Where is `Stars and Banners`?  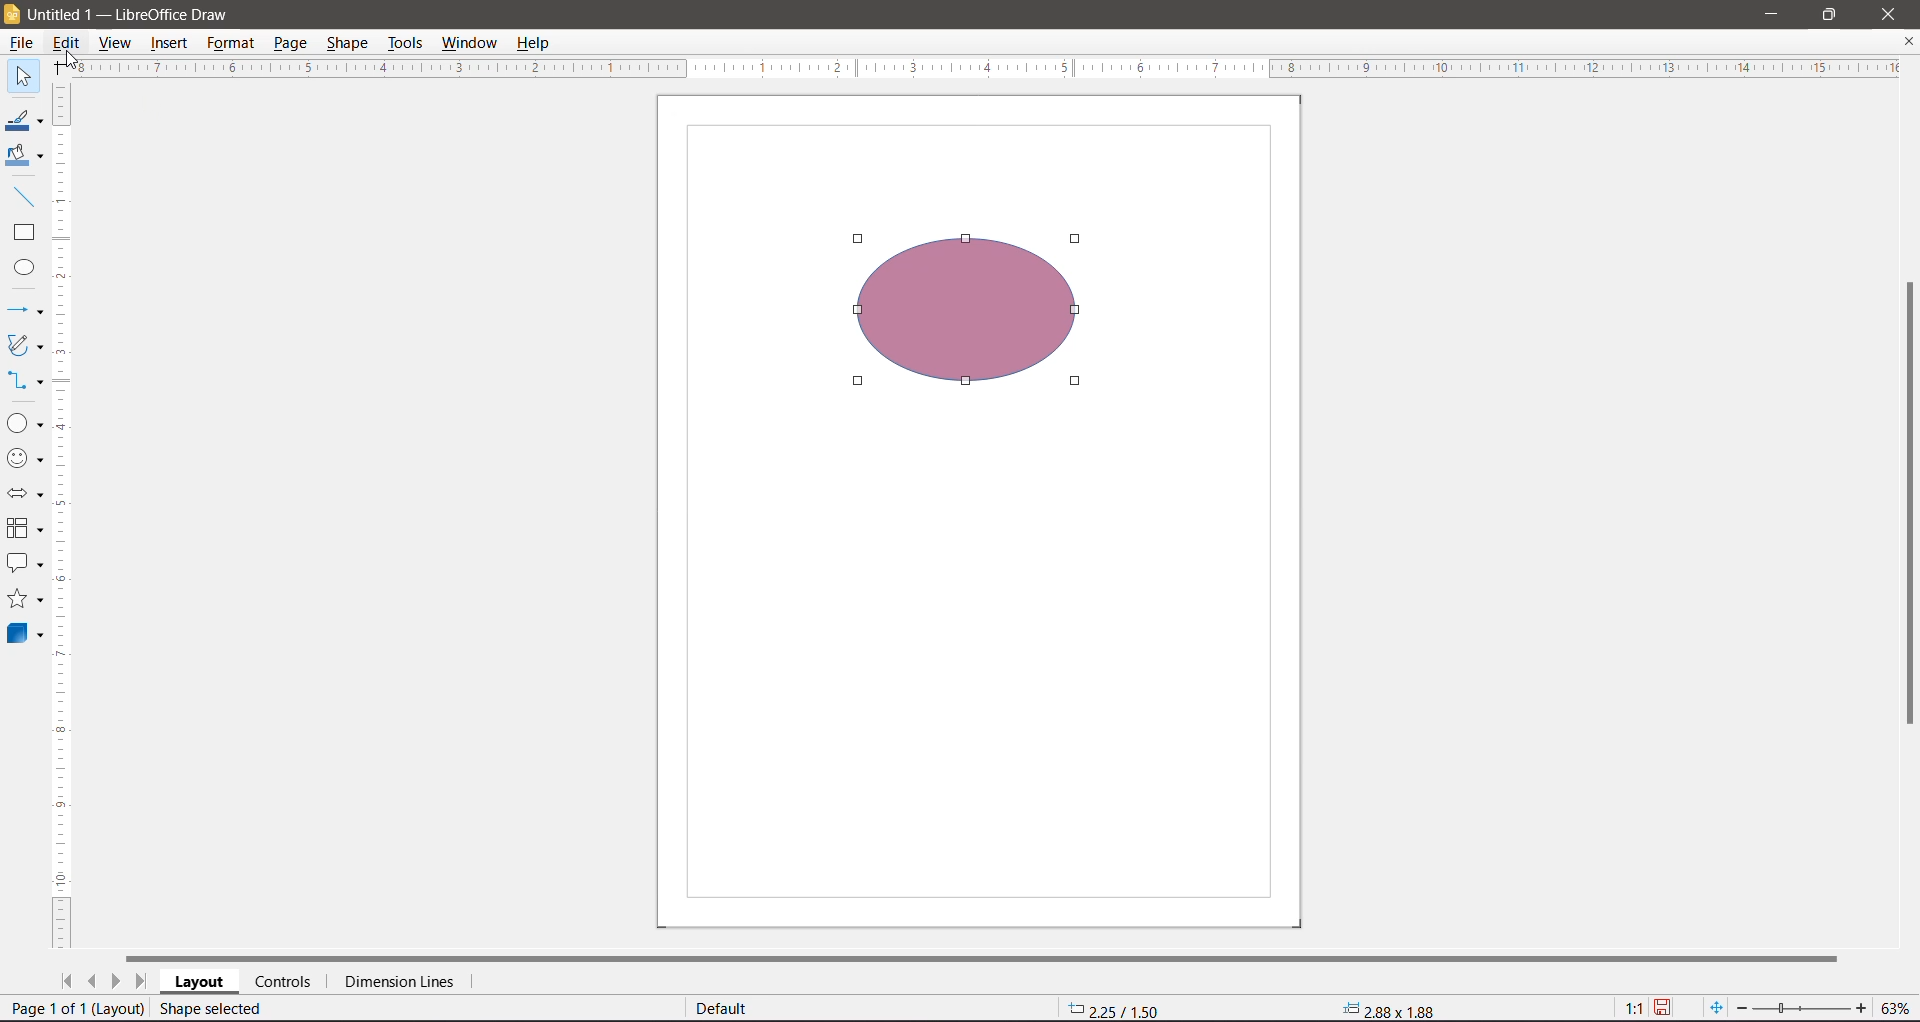 Stars and Banners is located at coordinates (26, 598).